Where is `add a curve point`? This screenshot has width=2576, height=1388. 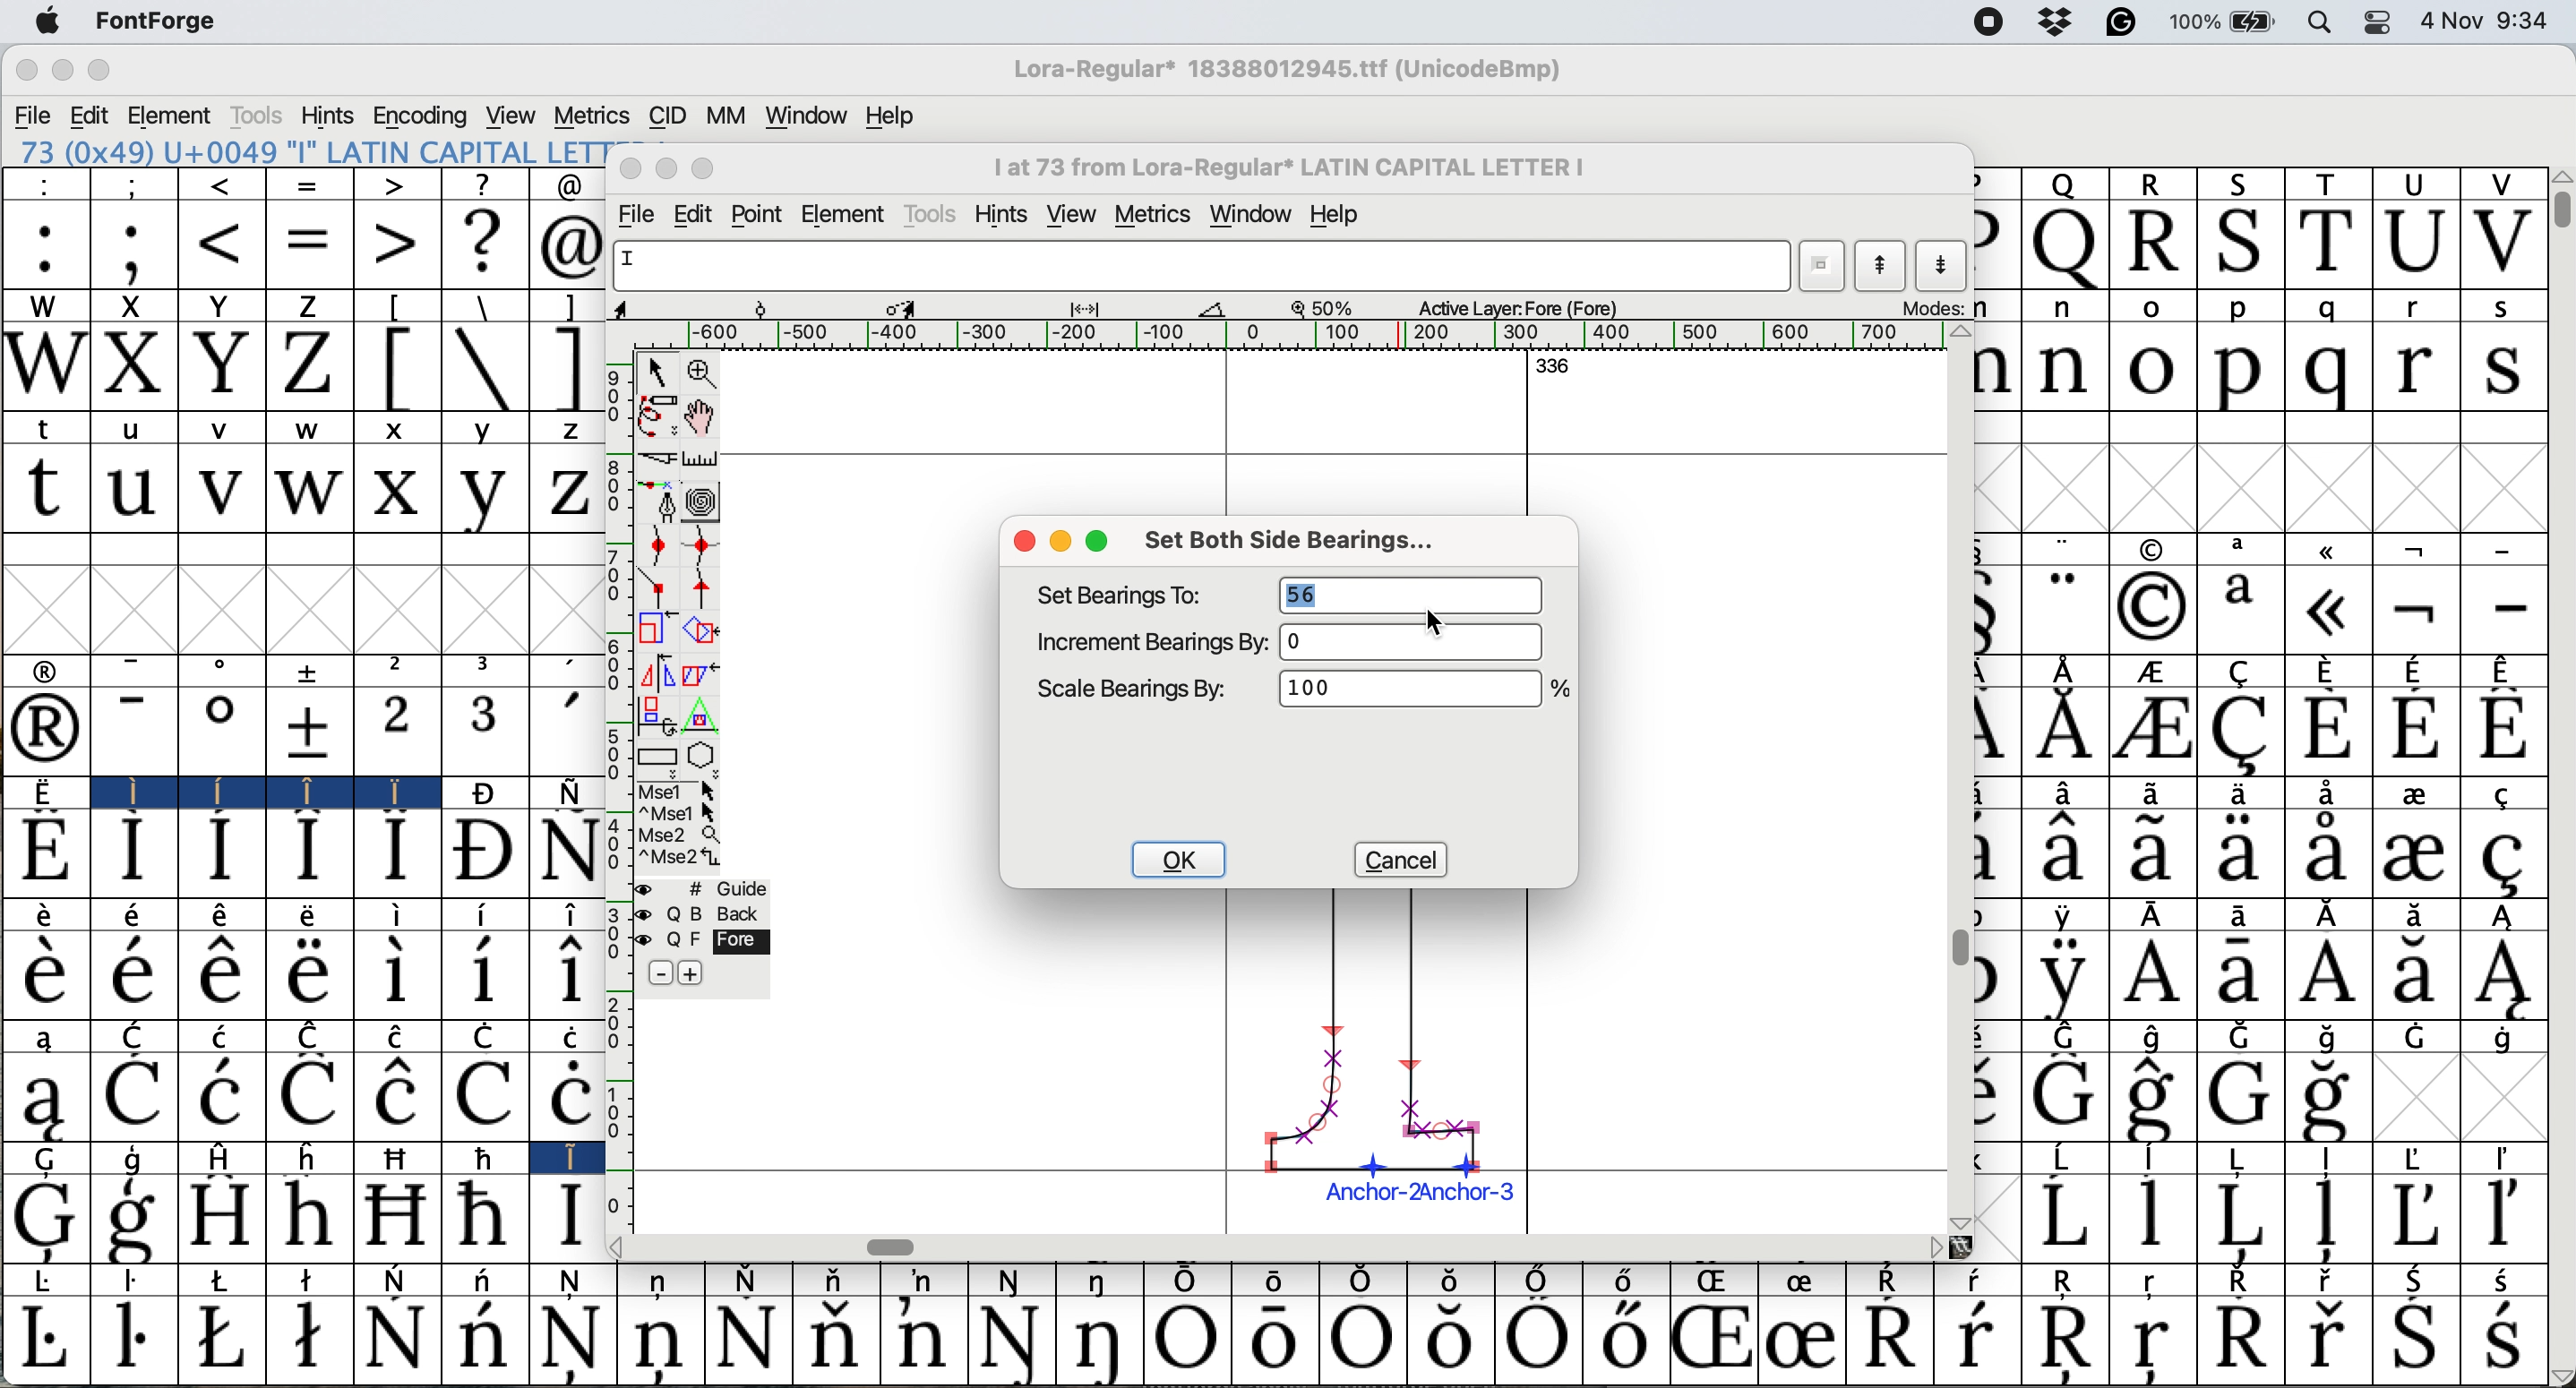
add a curve point is located at coordinates (657, 548).